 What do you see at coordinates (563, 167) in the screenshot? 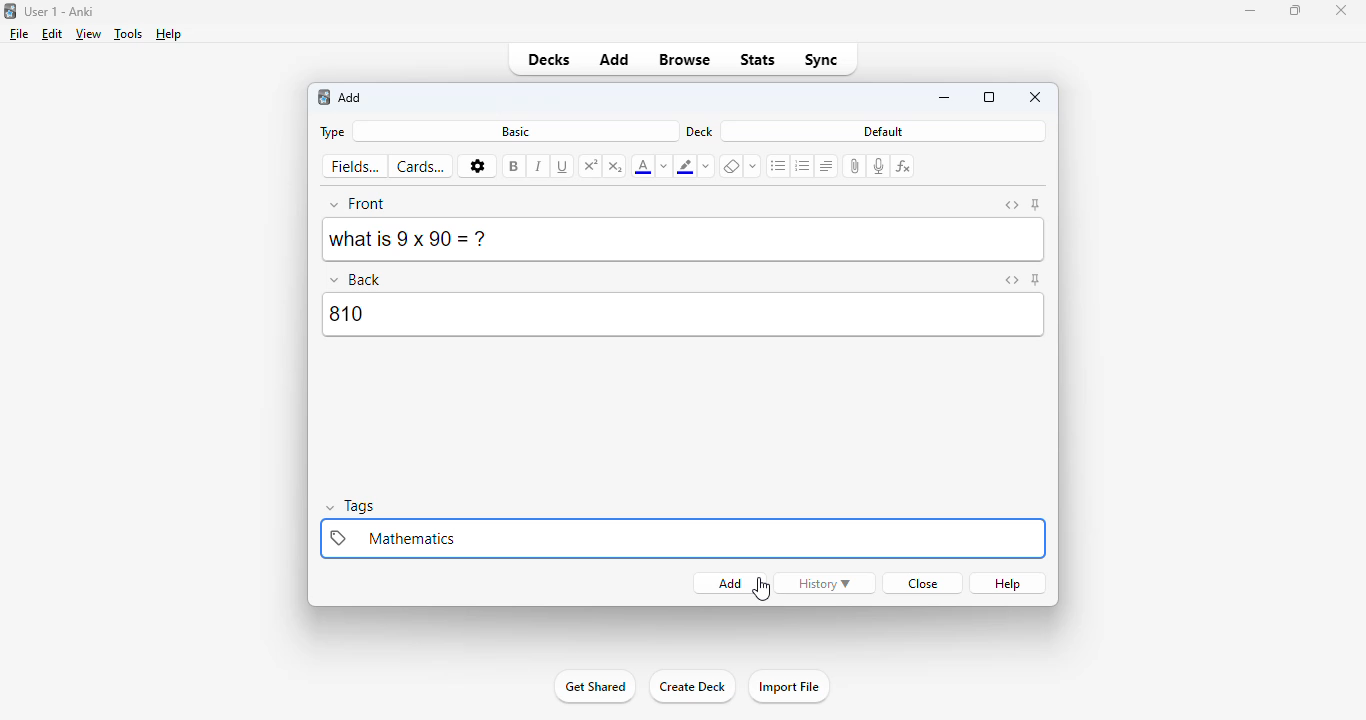
I see `underline` at bounding box center [563, 167].